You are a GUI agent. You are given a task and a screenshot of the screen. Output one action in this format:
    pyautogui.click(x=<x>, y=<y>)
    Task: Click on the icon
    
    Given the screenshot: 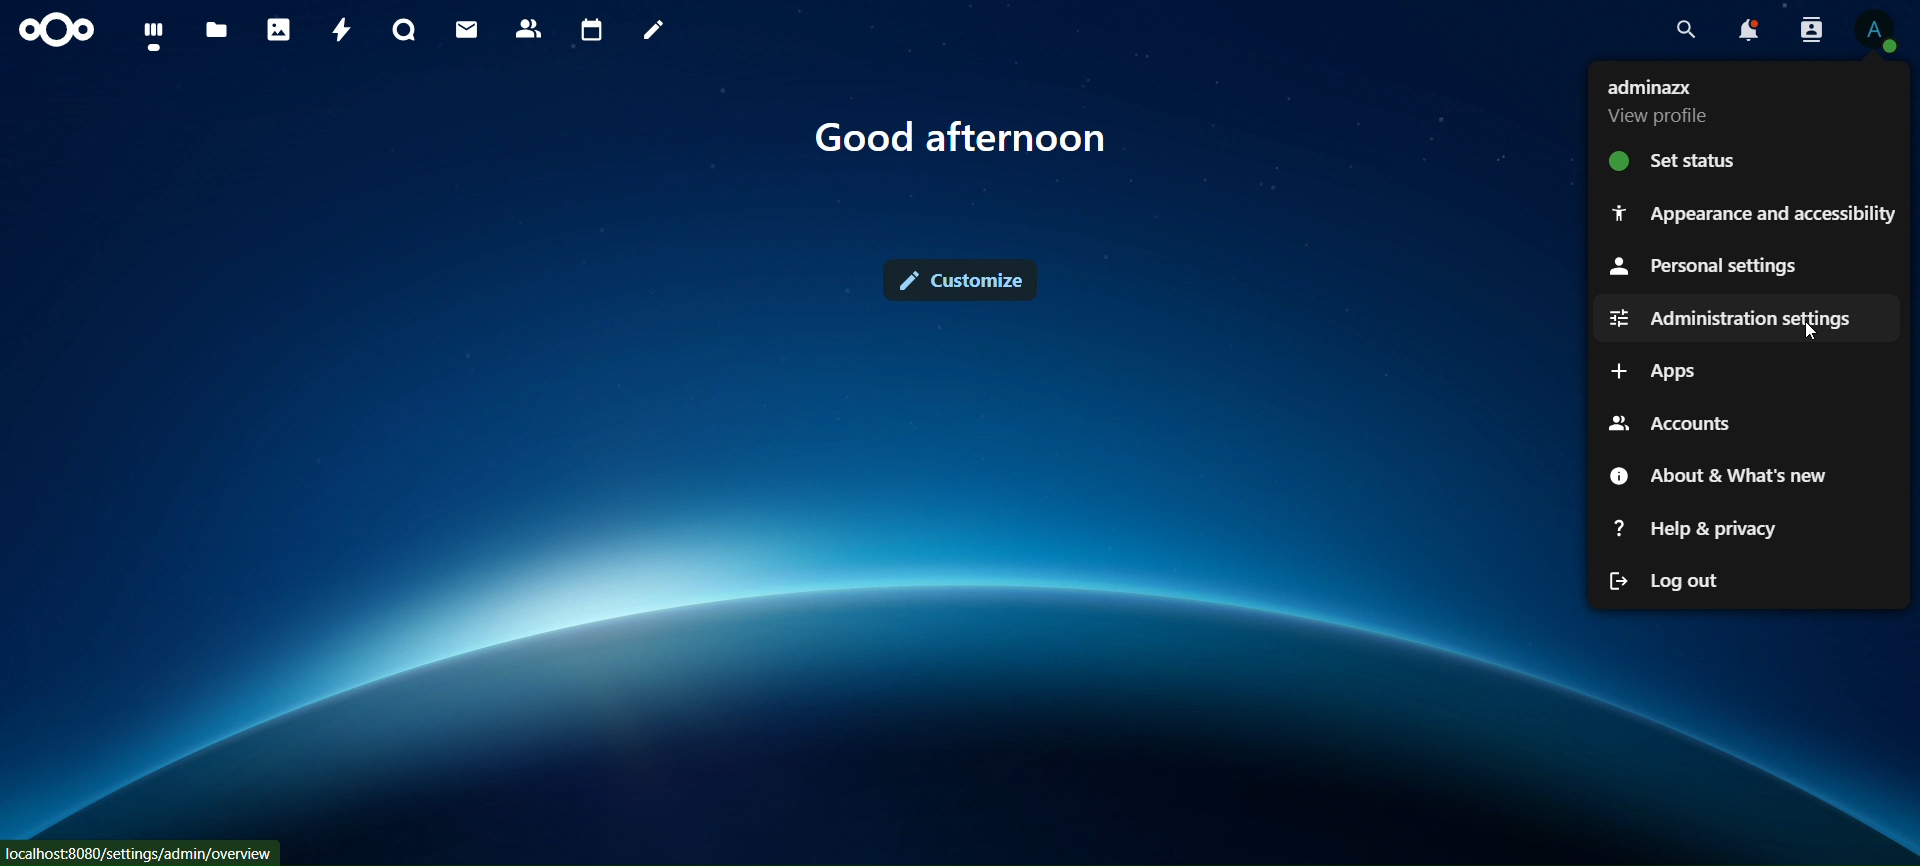 What is the action you would take?
    pyautogui.click(x=59, y=30)
    